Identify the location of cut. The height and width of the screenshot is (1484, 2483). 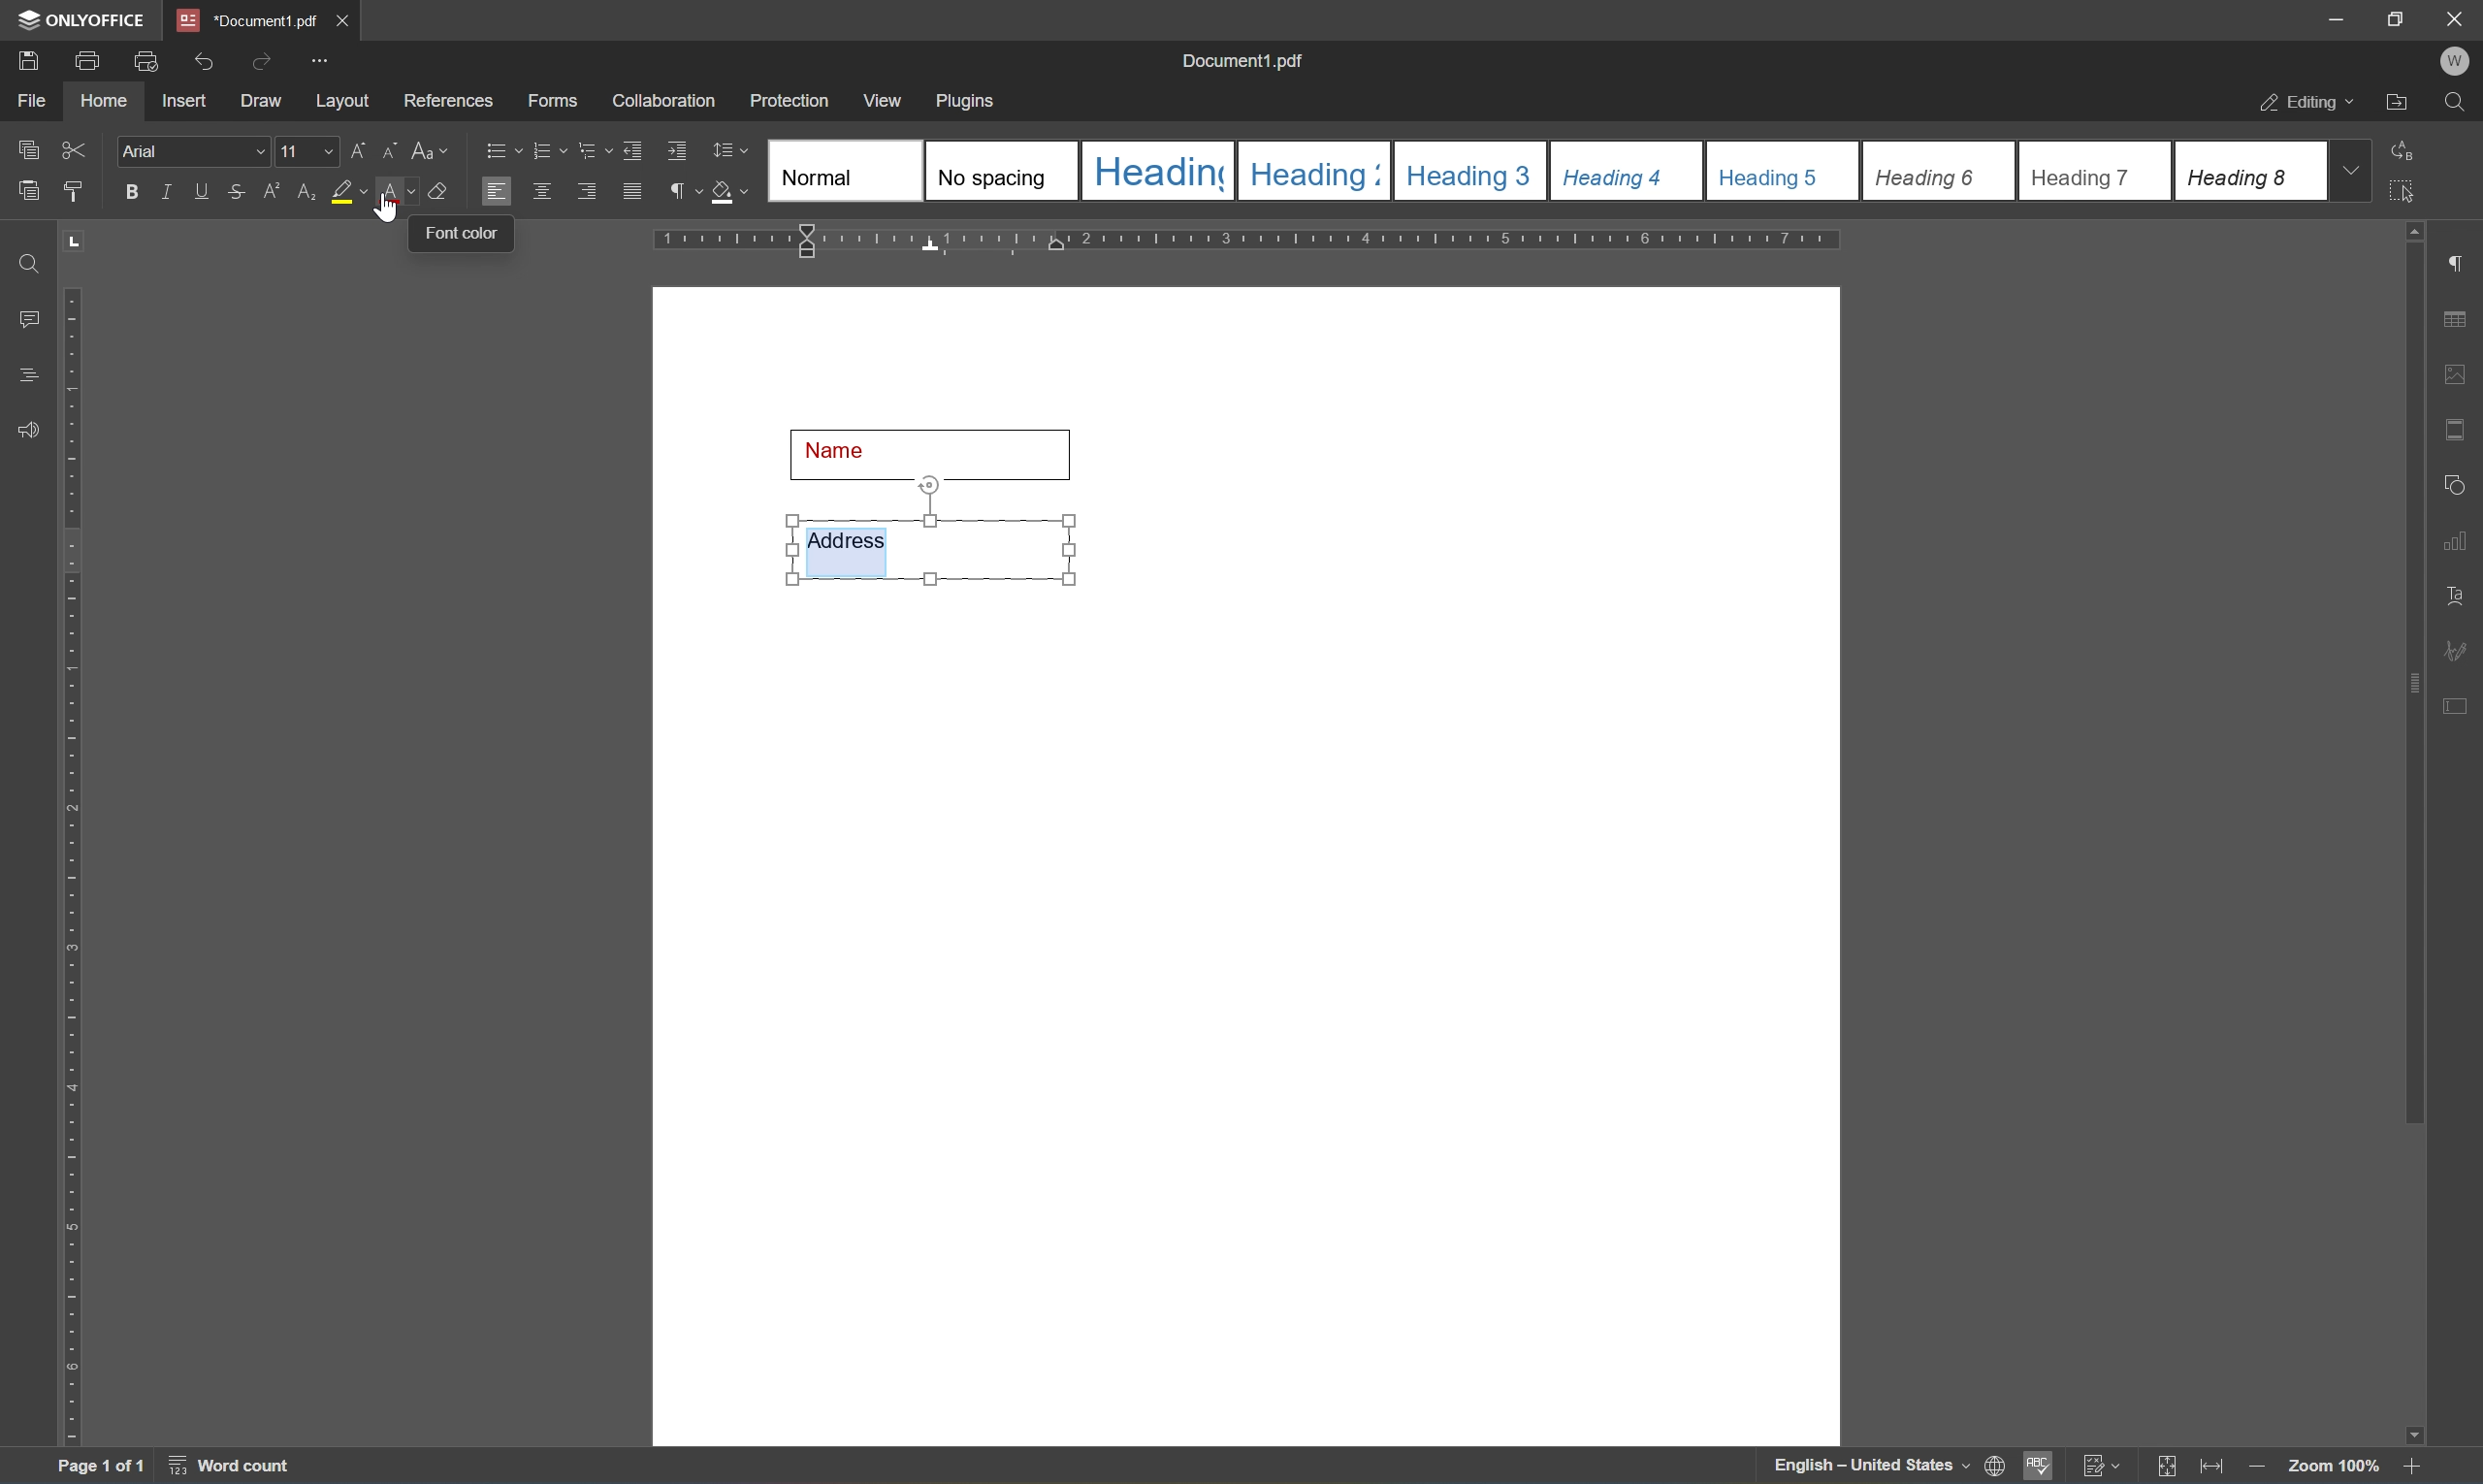
(79, 148).